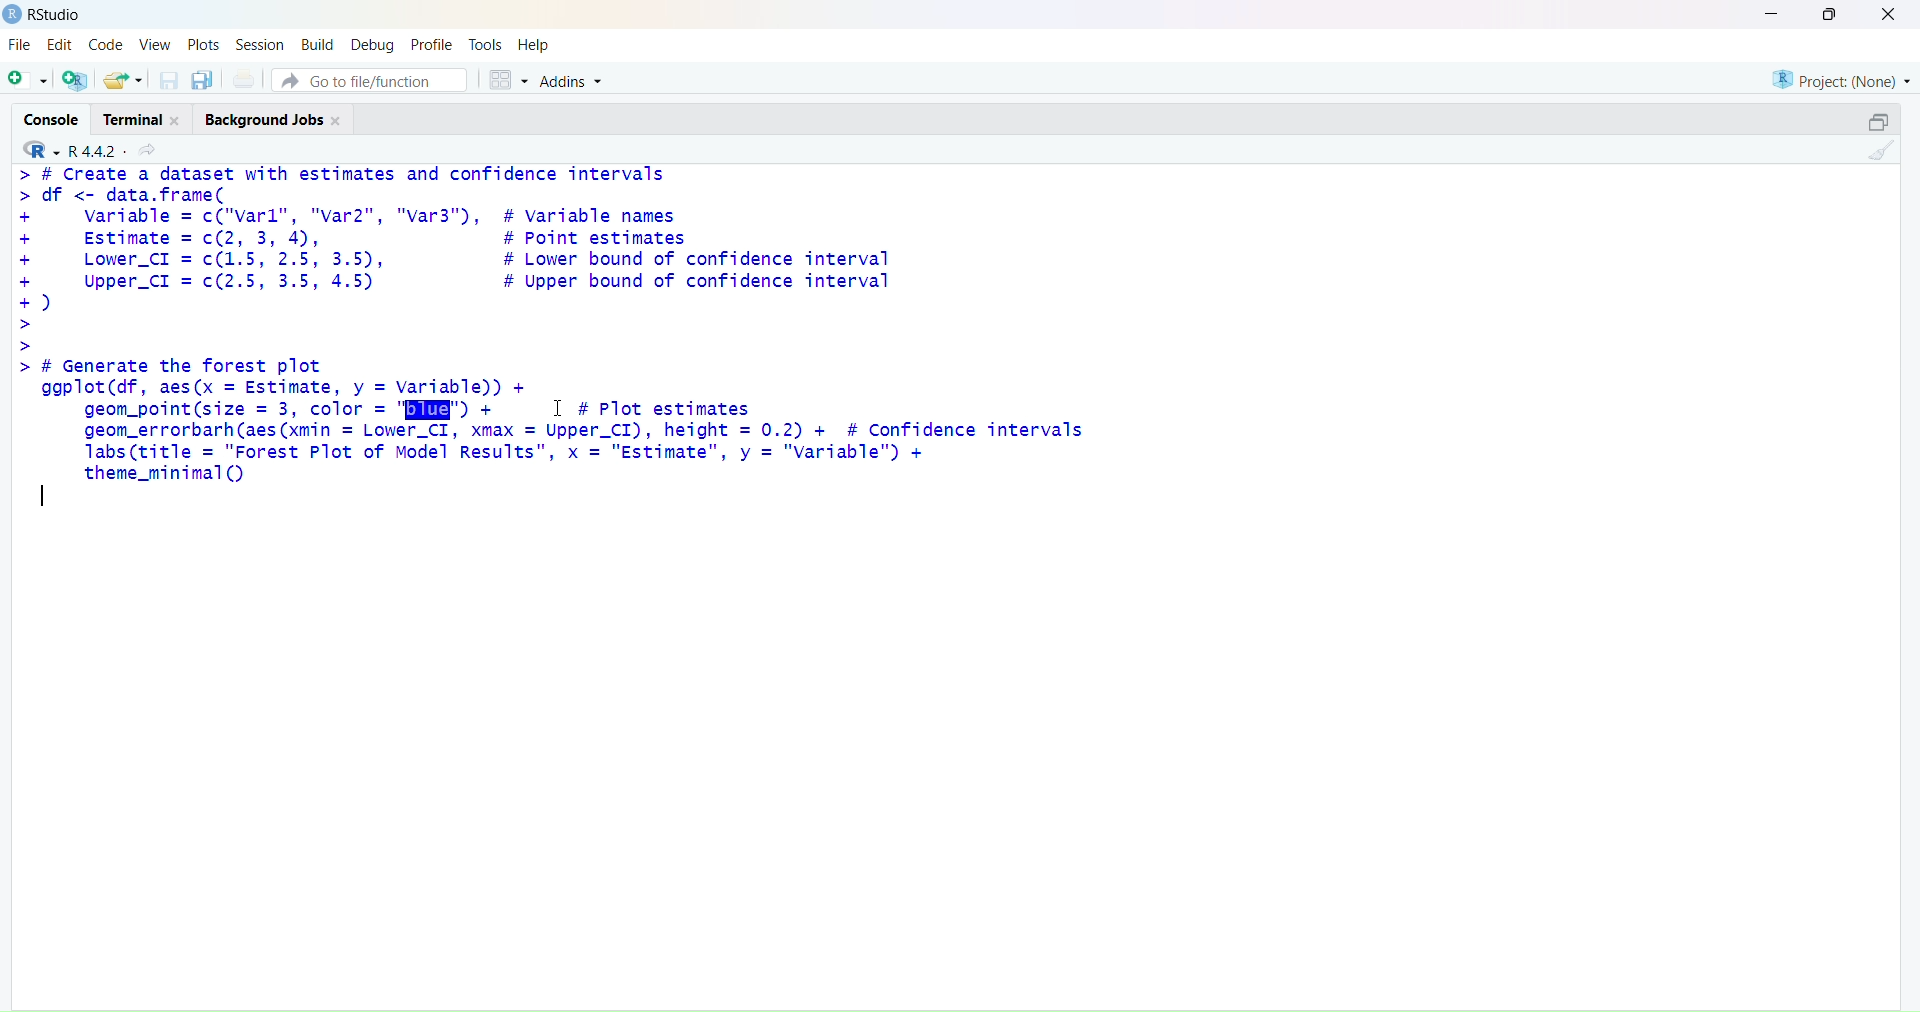  Describe the element at coordinates (204, 45) in the screenshot. I see `Plots` at that location.